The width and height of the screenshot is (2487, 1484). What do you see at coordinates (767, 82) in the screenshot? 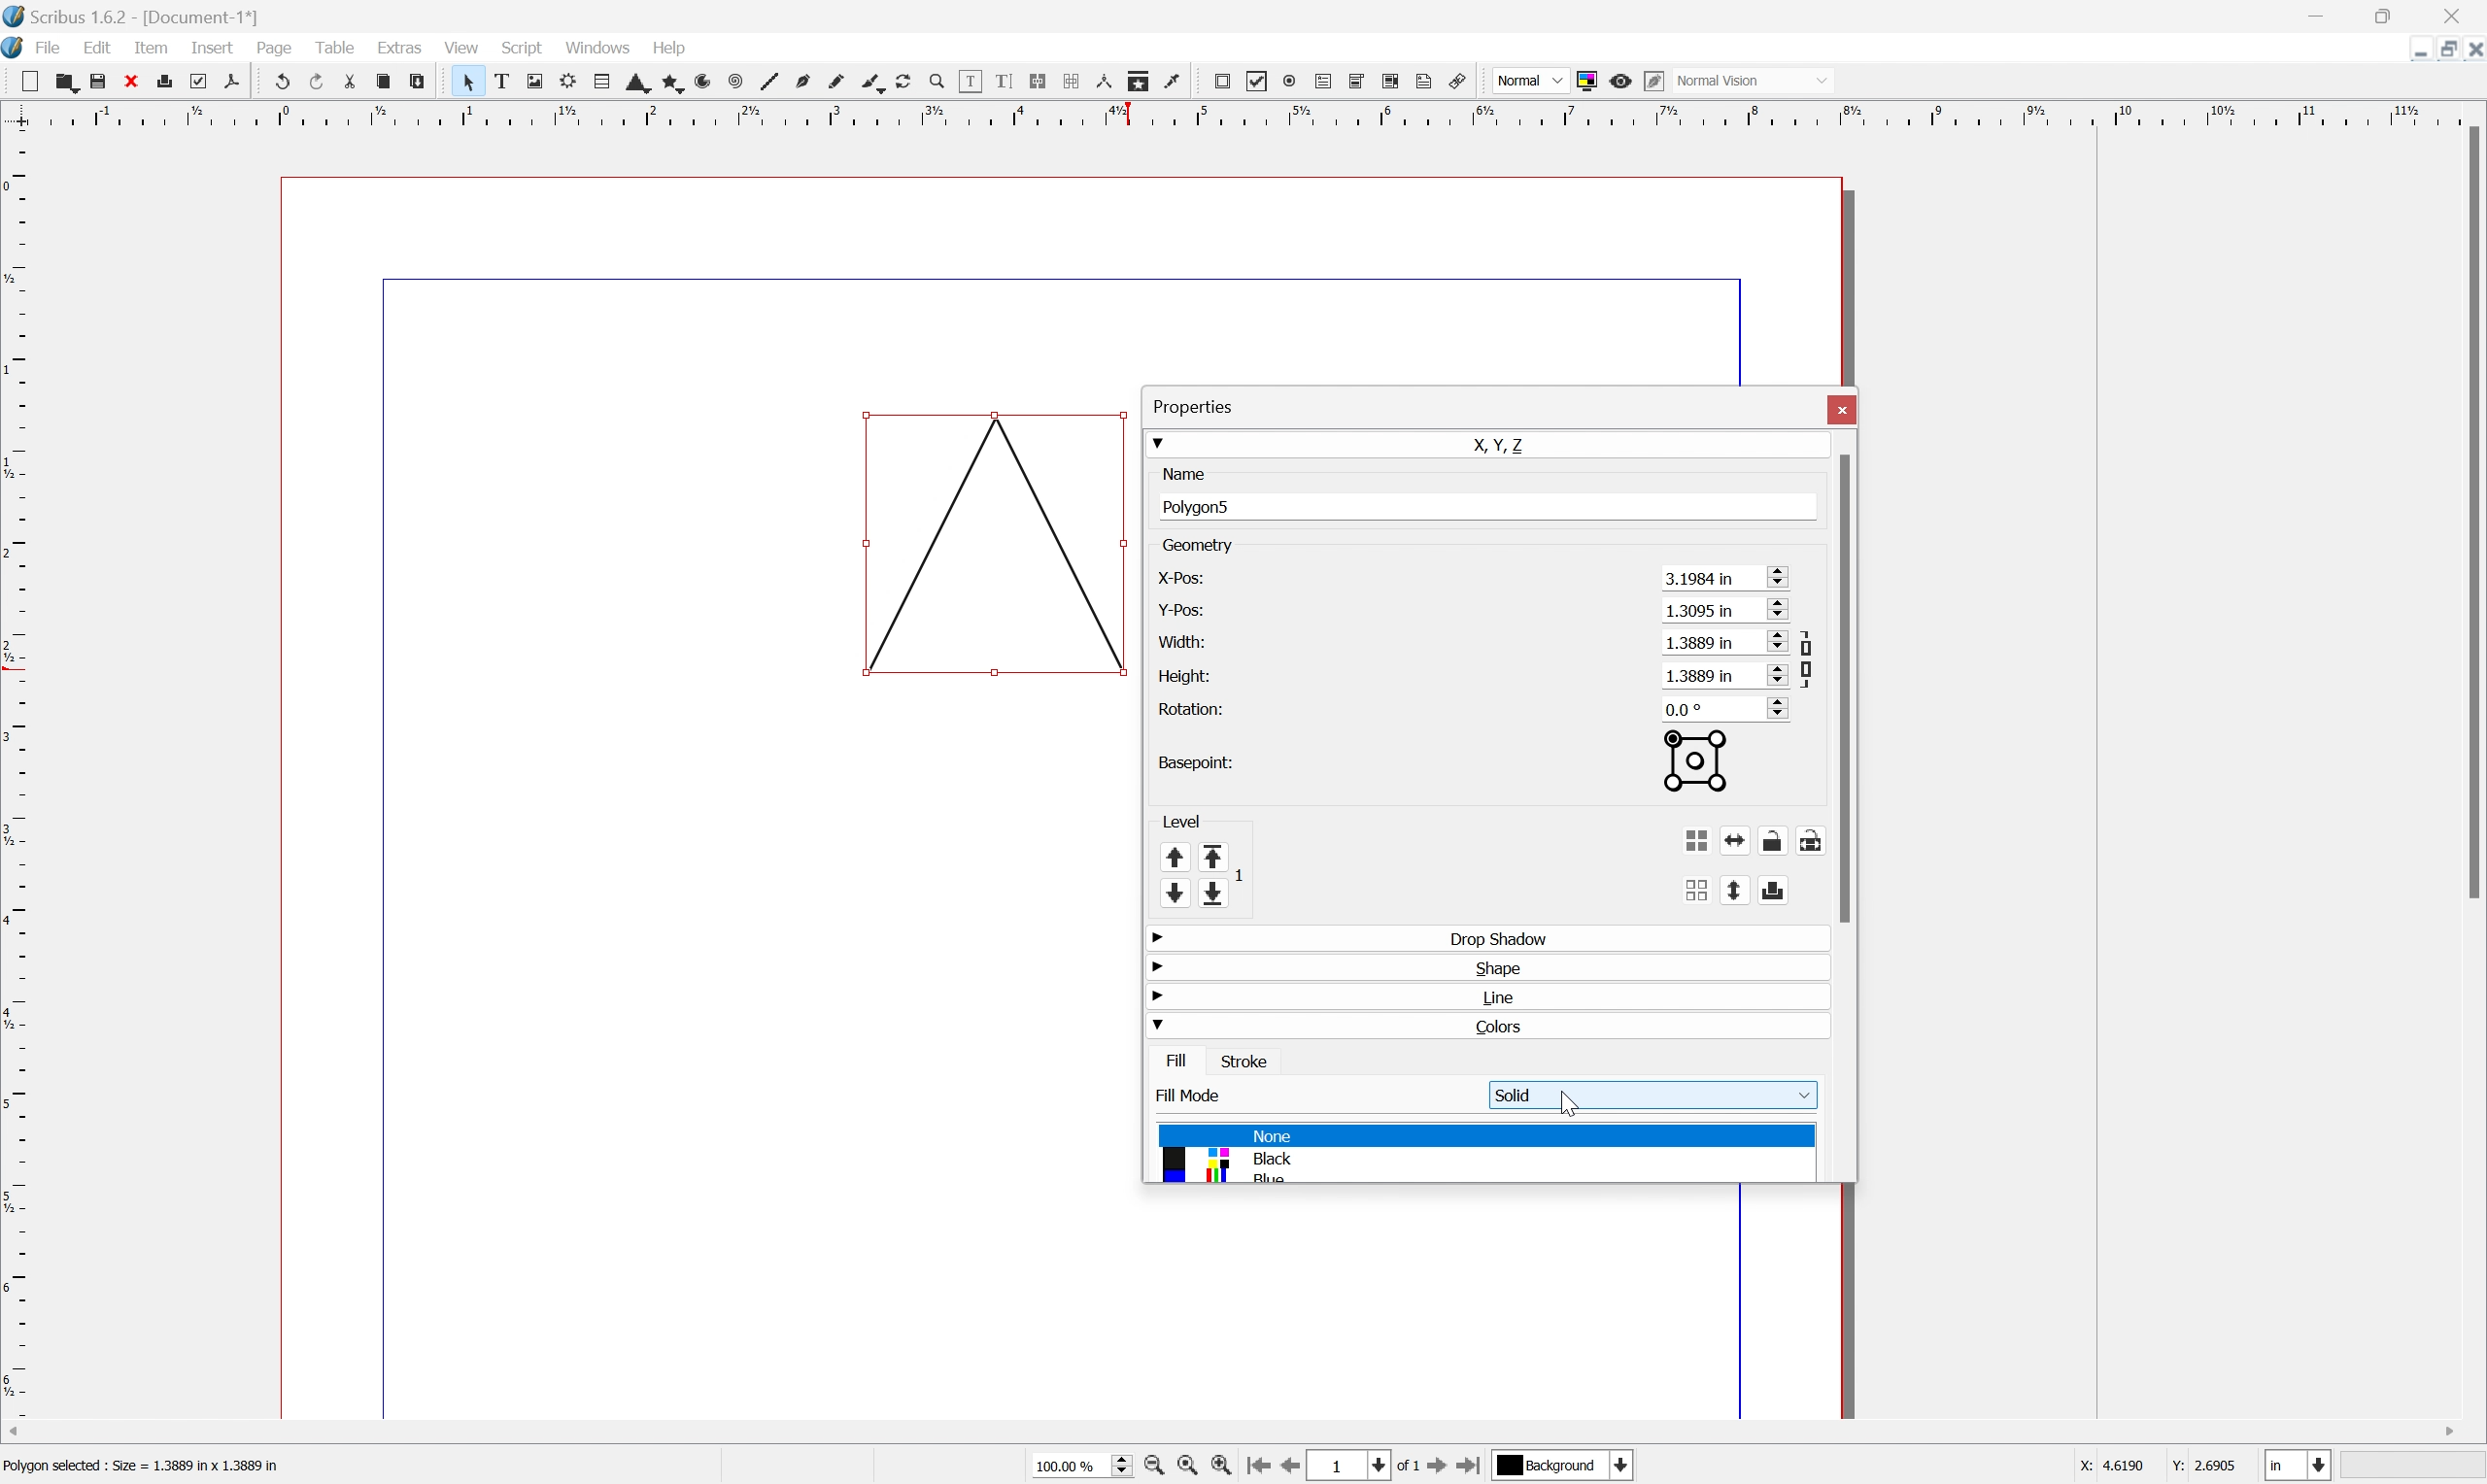
I see `Line` at bounding box center [767, 82].